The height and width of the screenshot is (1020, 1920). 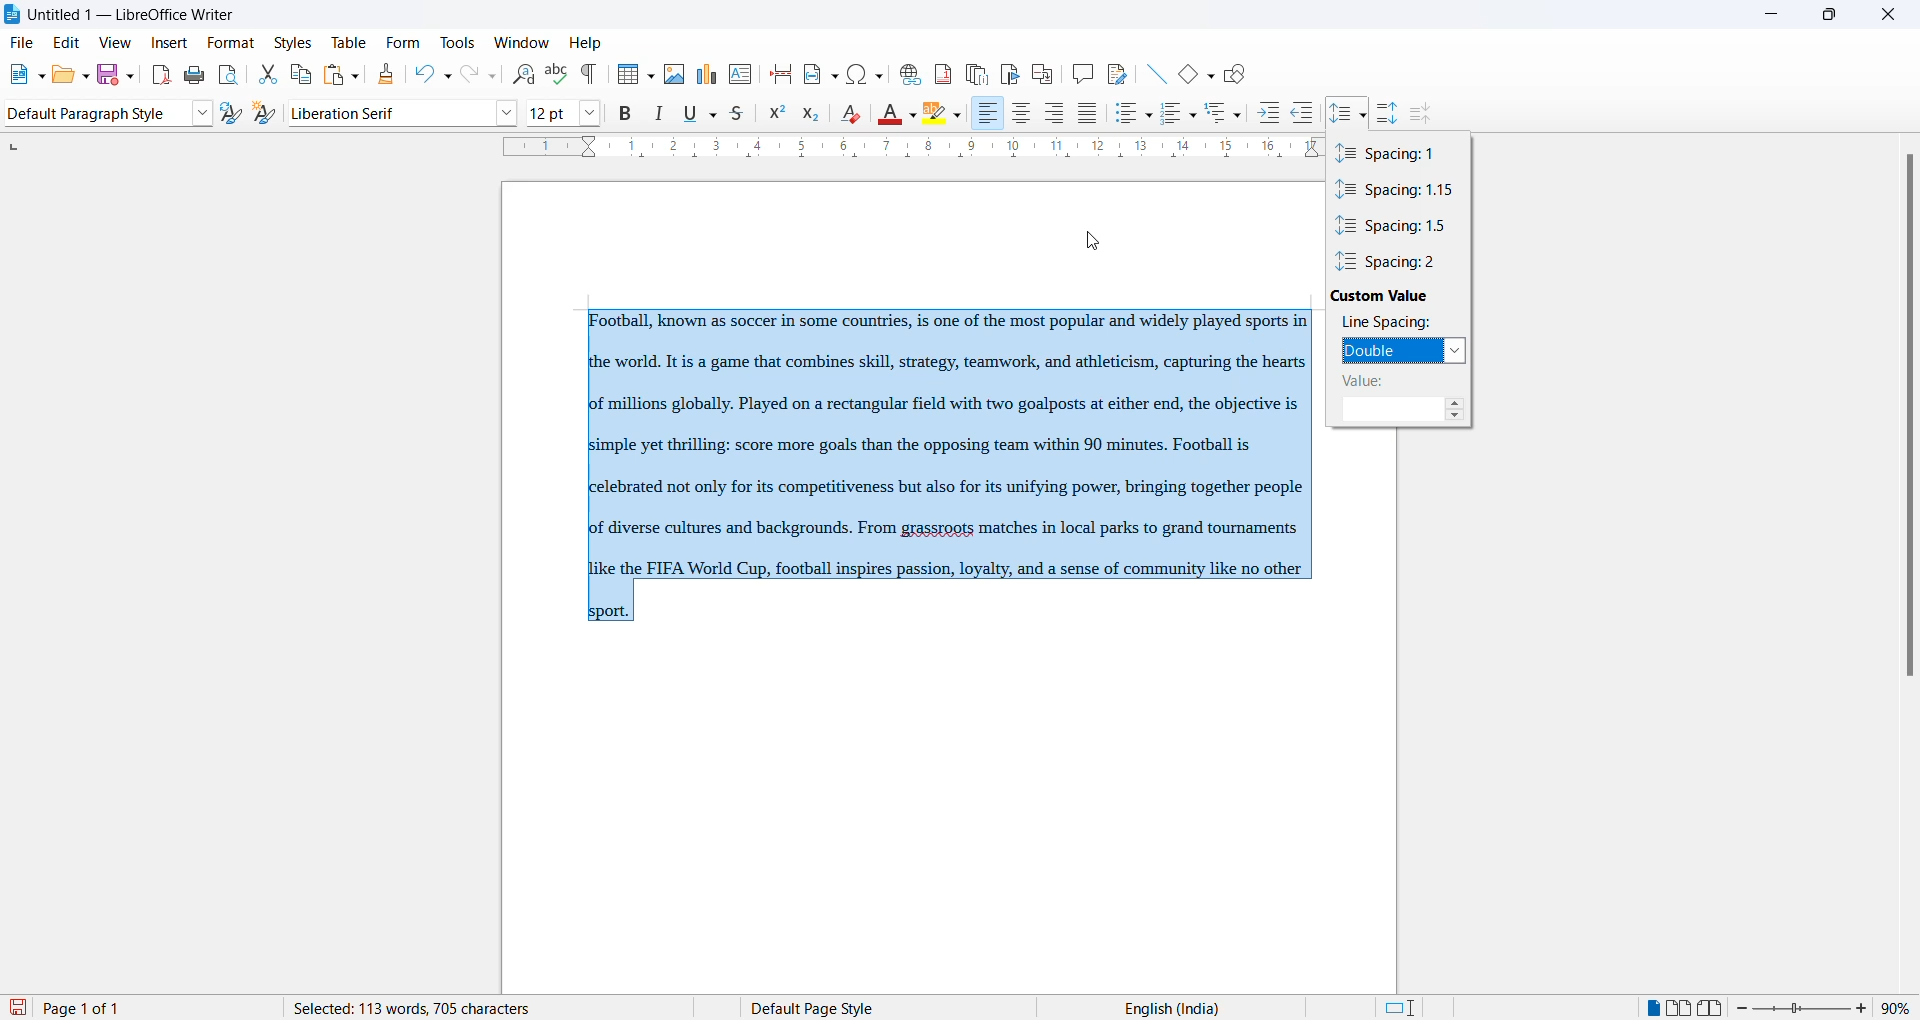 What do you see at coordinates (1424, 114) in the screenshot?
I see `decrease paragraph spacing` at bounding box center [1424, 114].